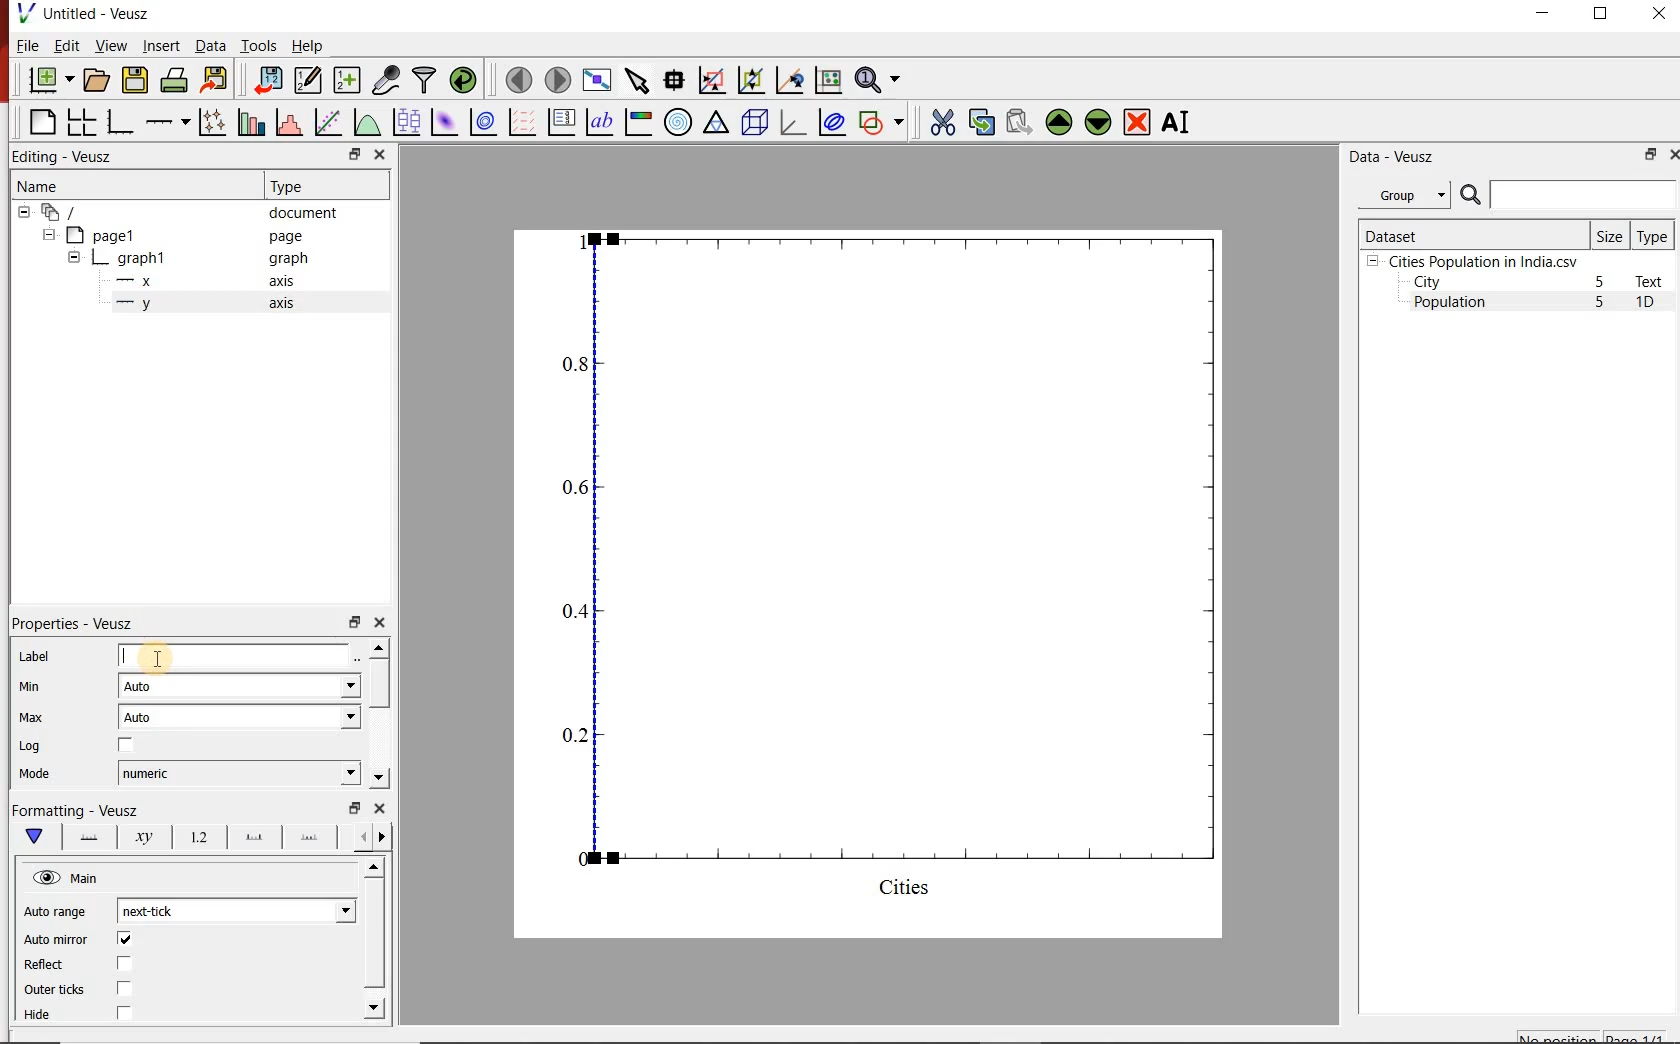 The image size is (1680, 1044). What do you see at coordinates (1139, 122) in the screenshot?
I see `remove the selected widgets` at bounding box center [1139, 122].